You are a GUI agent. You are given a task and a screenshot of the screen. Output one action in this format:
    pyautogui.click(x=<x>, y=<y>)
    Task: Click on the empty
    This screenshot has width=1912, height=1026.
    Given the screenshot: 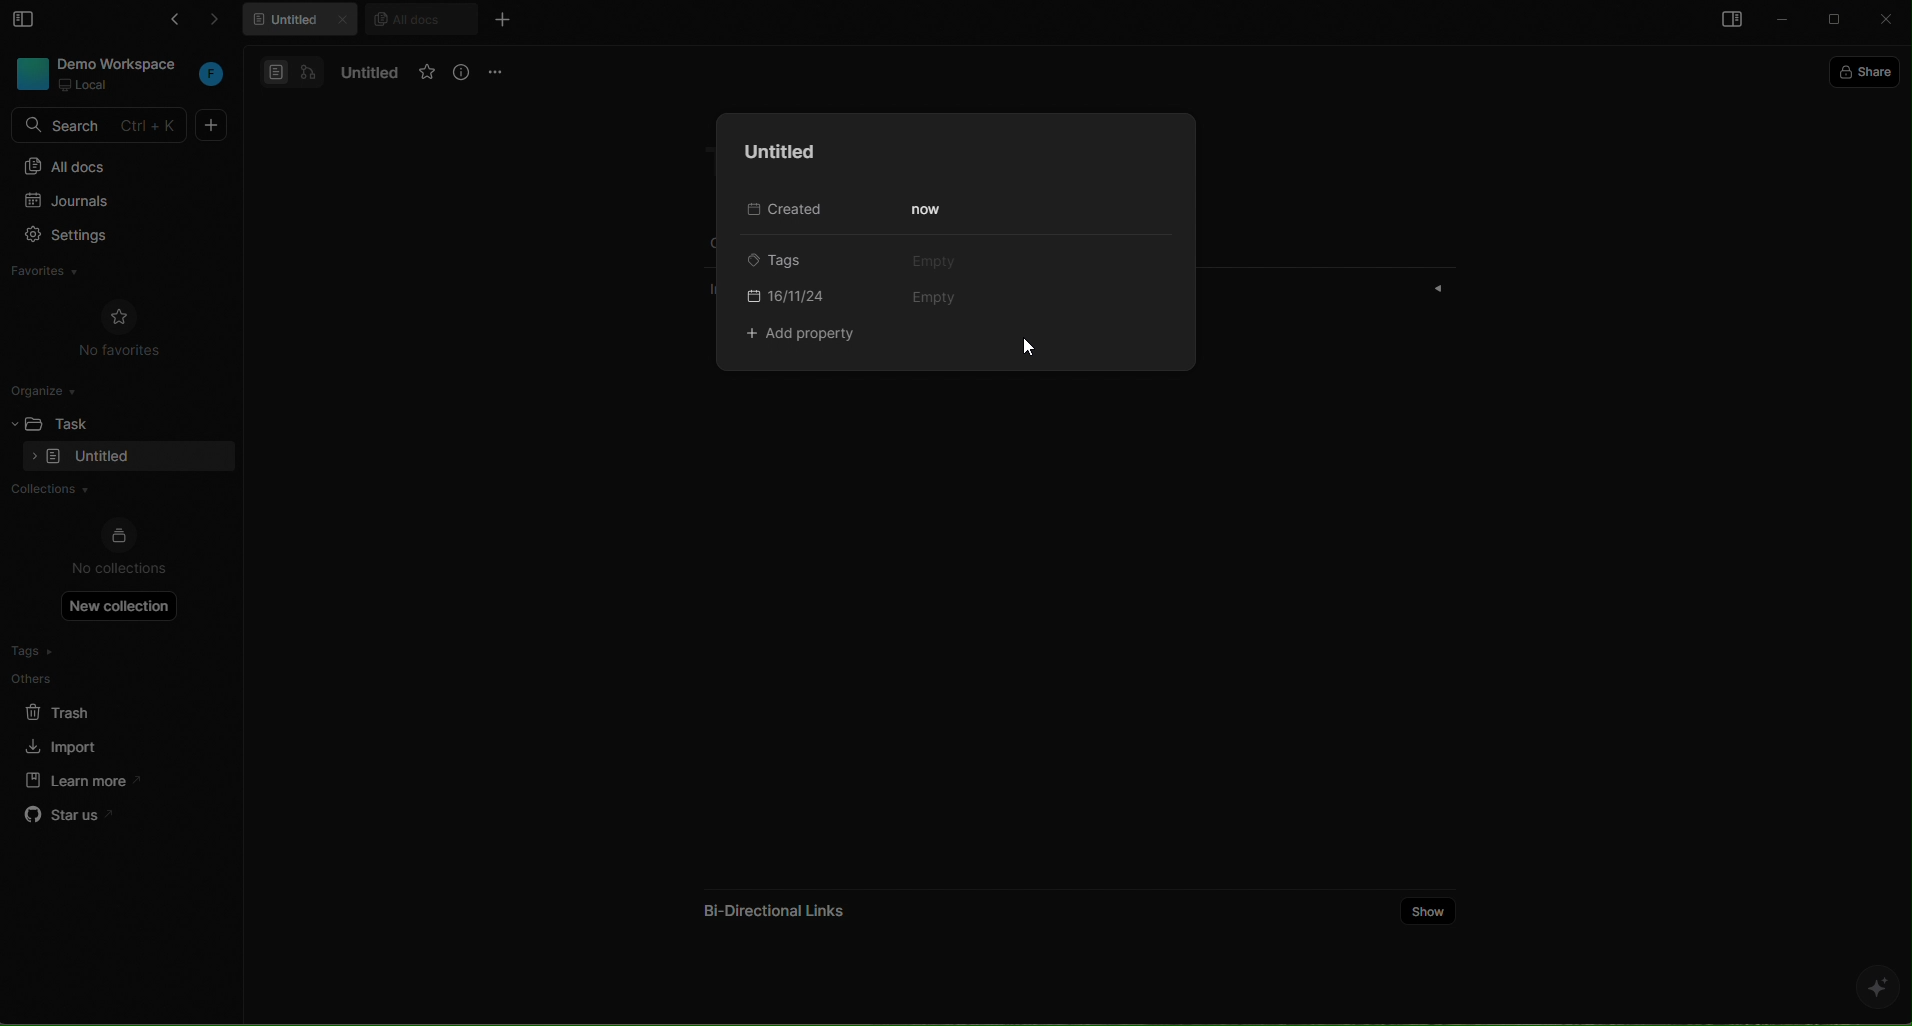 What is the action you would take?
    pyautogui.click(x=937, y=299)
    